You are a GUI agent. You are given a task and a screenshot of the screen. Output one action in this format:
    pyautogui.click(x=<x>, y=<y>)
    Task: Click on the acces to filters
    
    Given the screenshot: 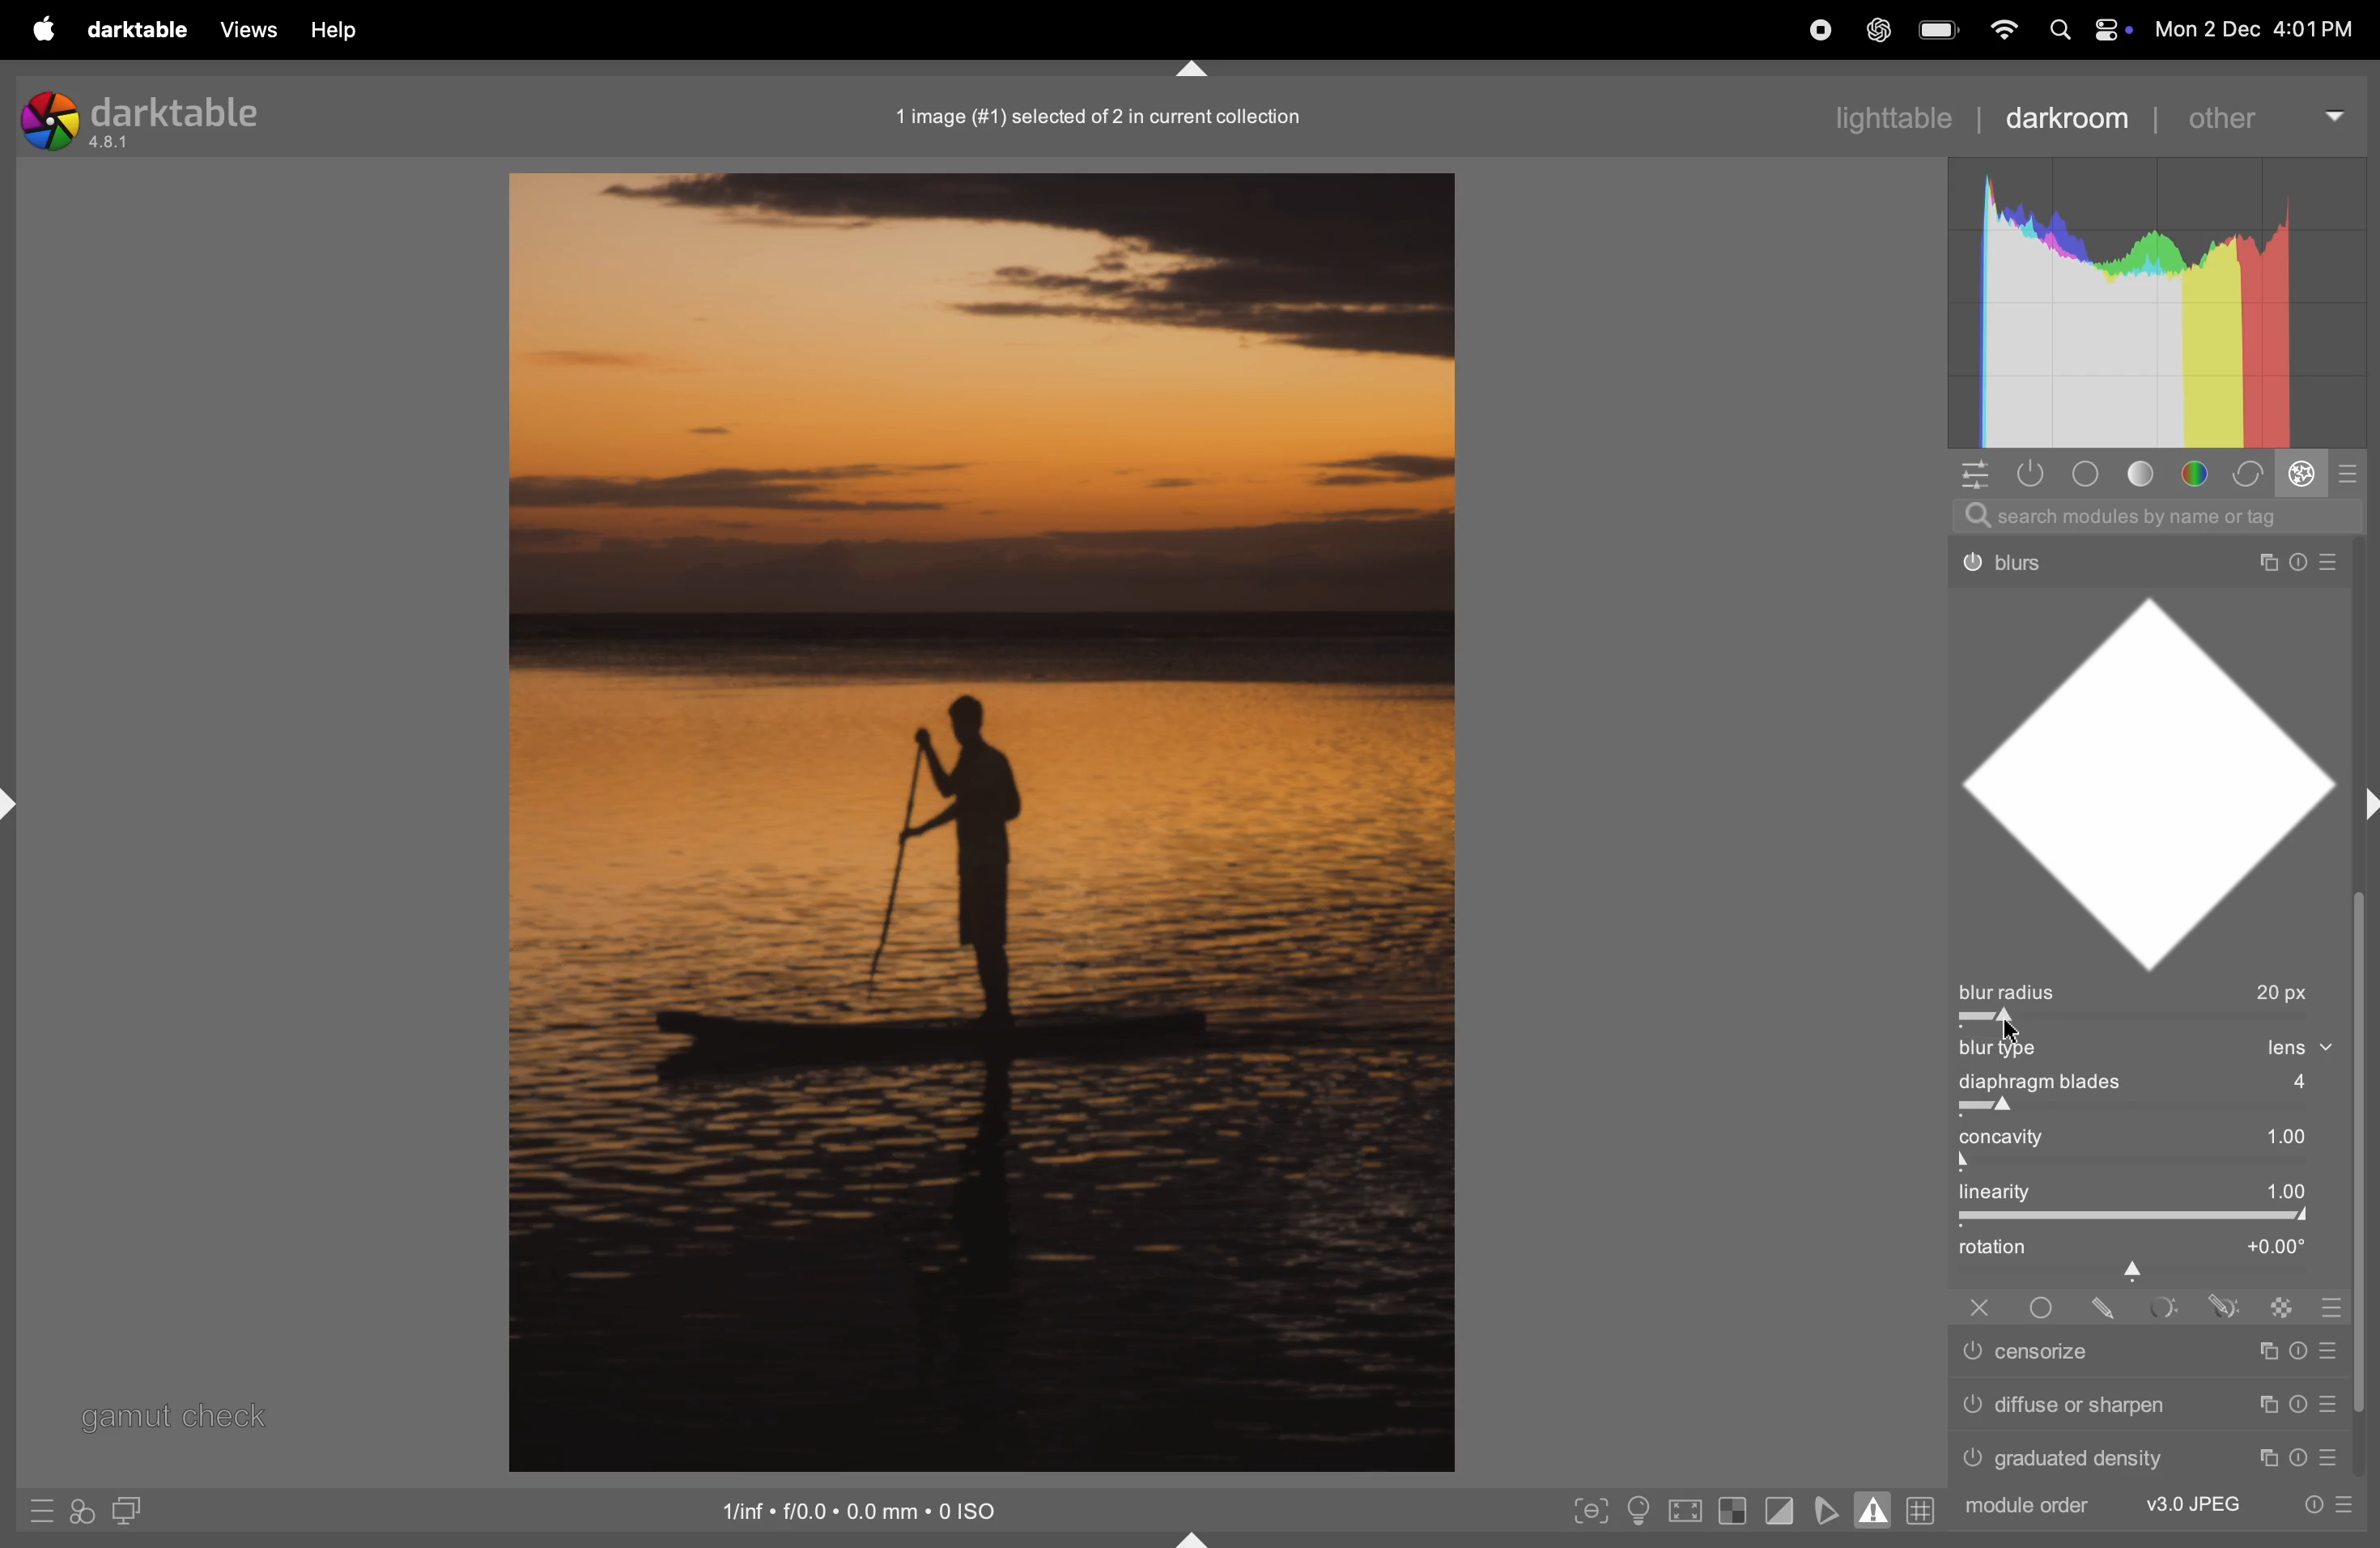 What is the action you would take?
    pyautogui.click(x=85, y=1510)
    